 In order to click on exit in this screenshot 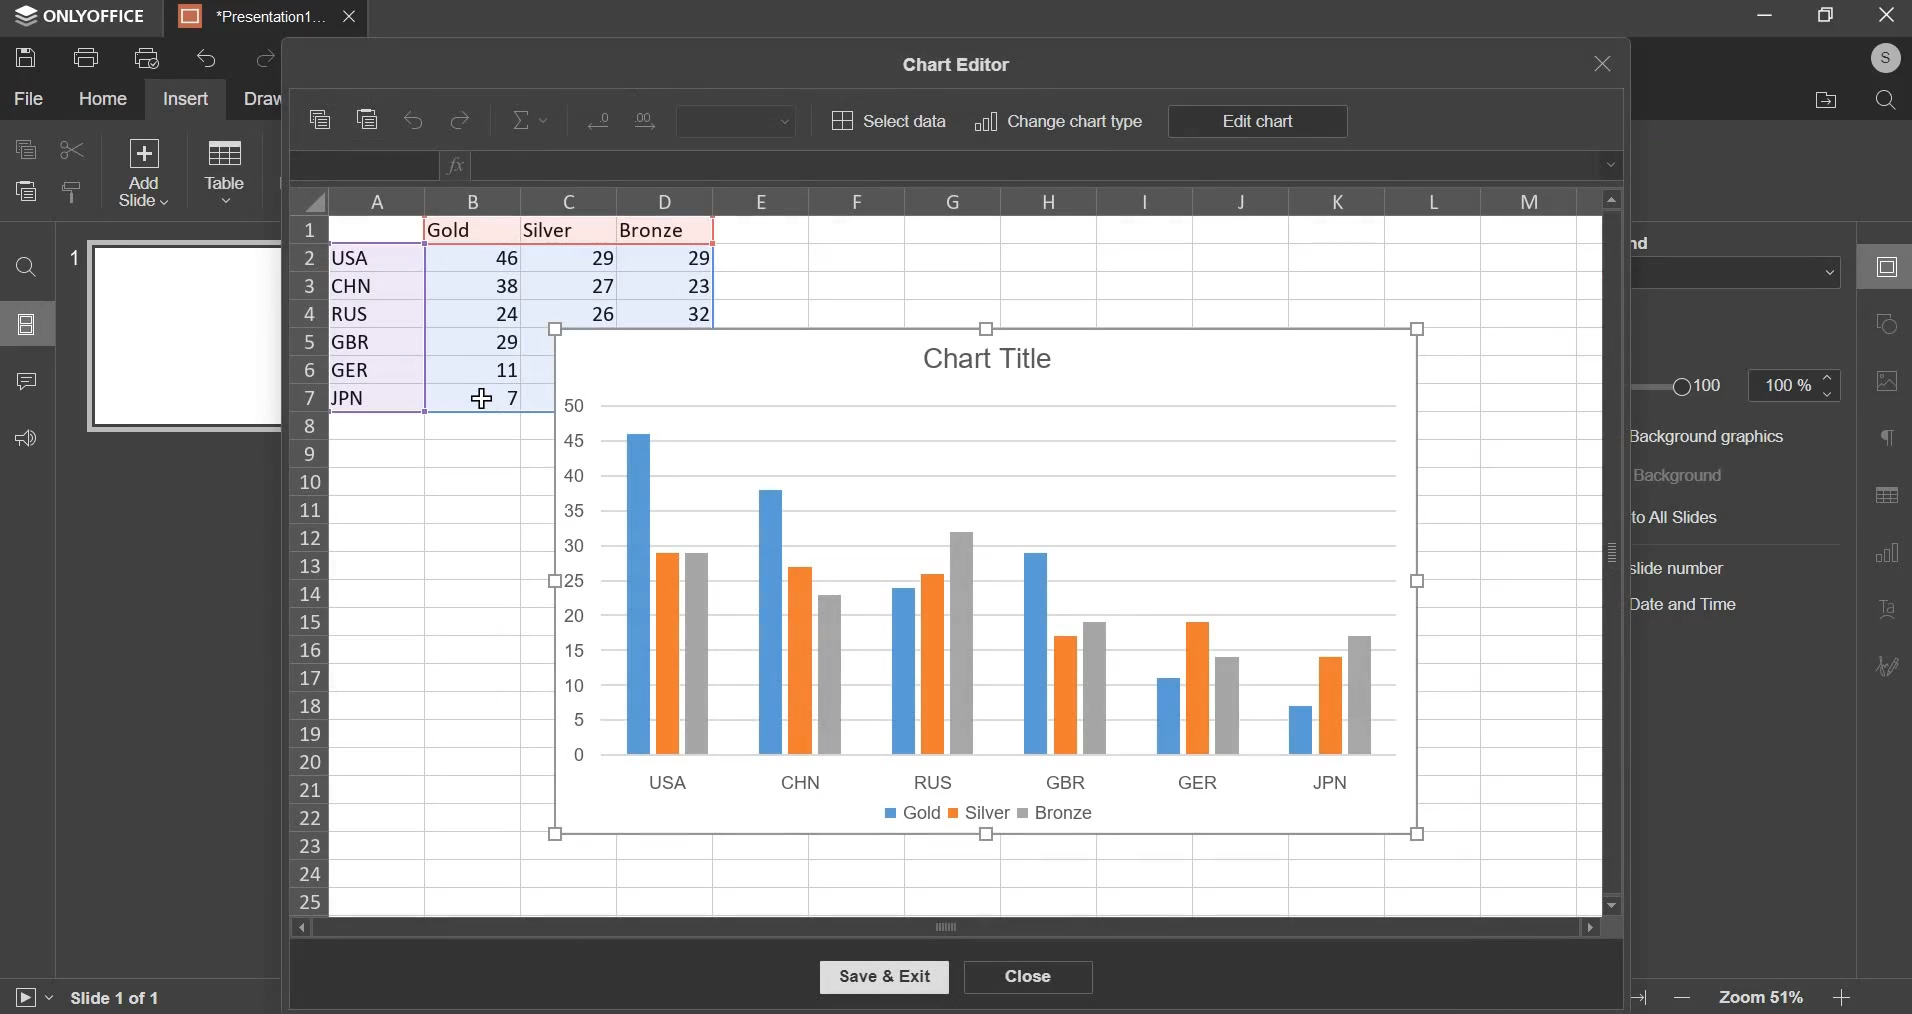, I will do `click(1885, 14)`.